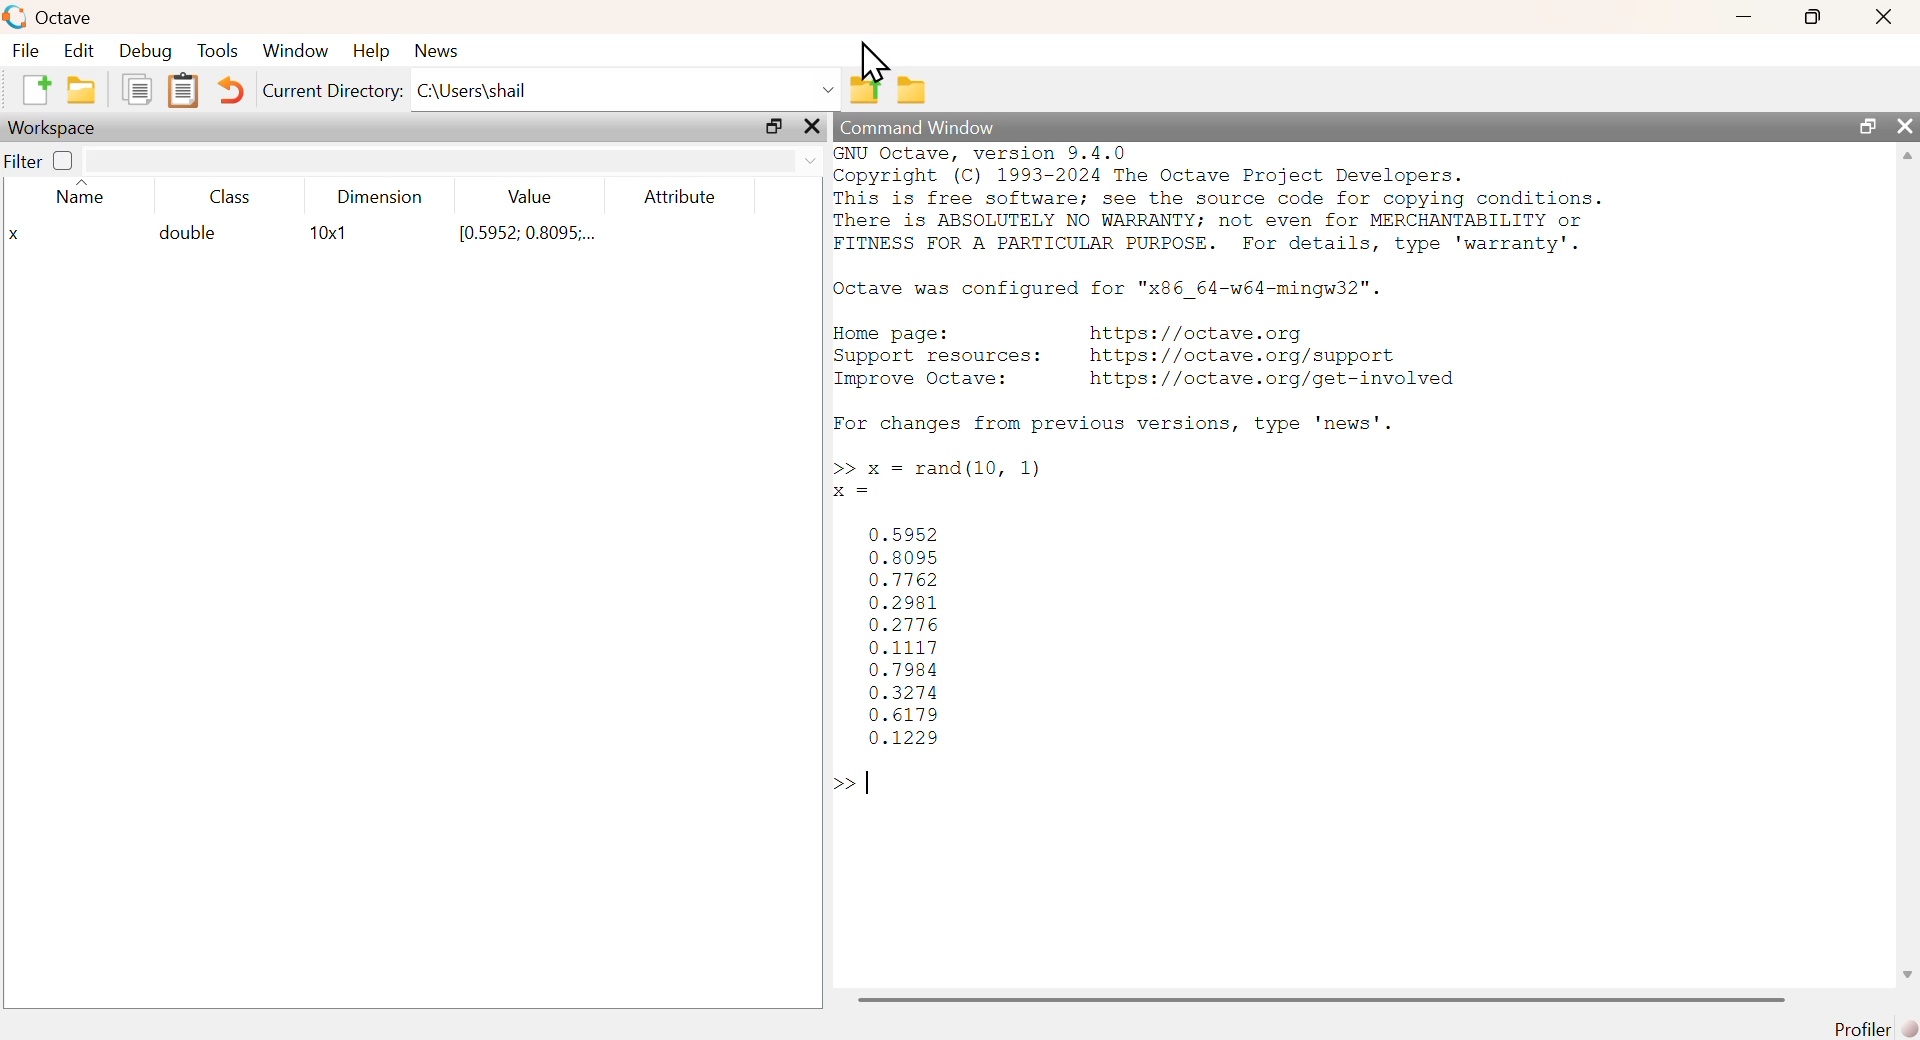 Image resolution: width=1920 pixels, height=1040 pixels. I want to click on open an existing file in editor, so click(80, 91).